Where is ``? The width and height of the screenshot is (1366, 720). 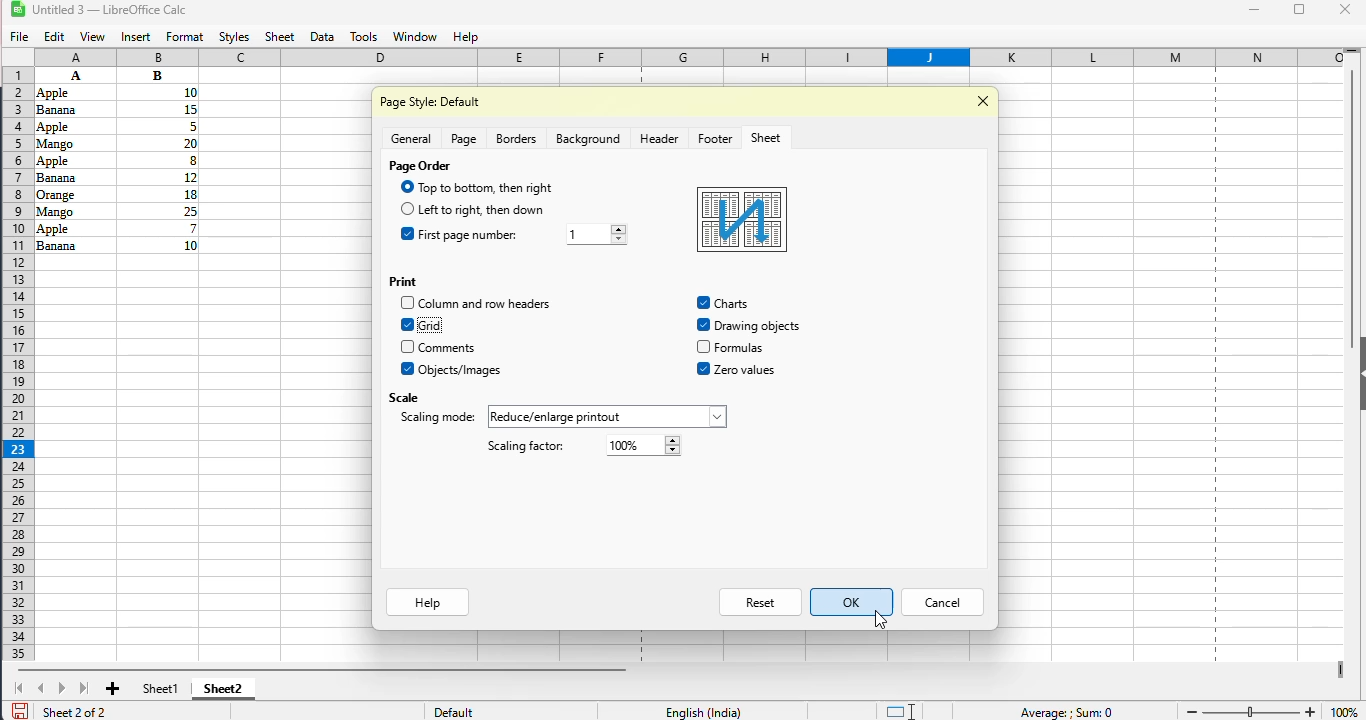  is located at coordinates (73, 178).